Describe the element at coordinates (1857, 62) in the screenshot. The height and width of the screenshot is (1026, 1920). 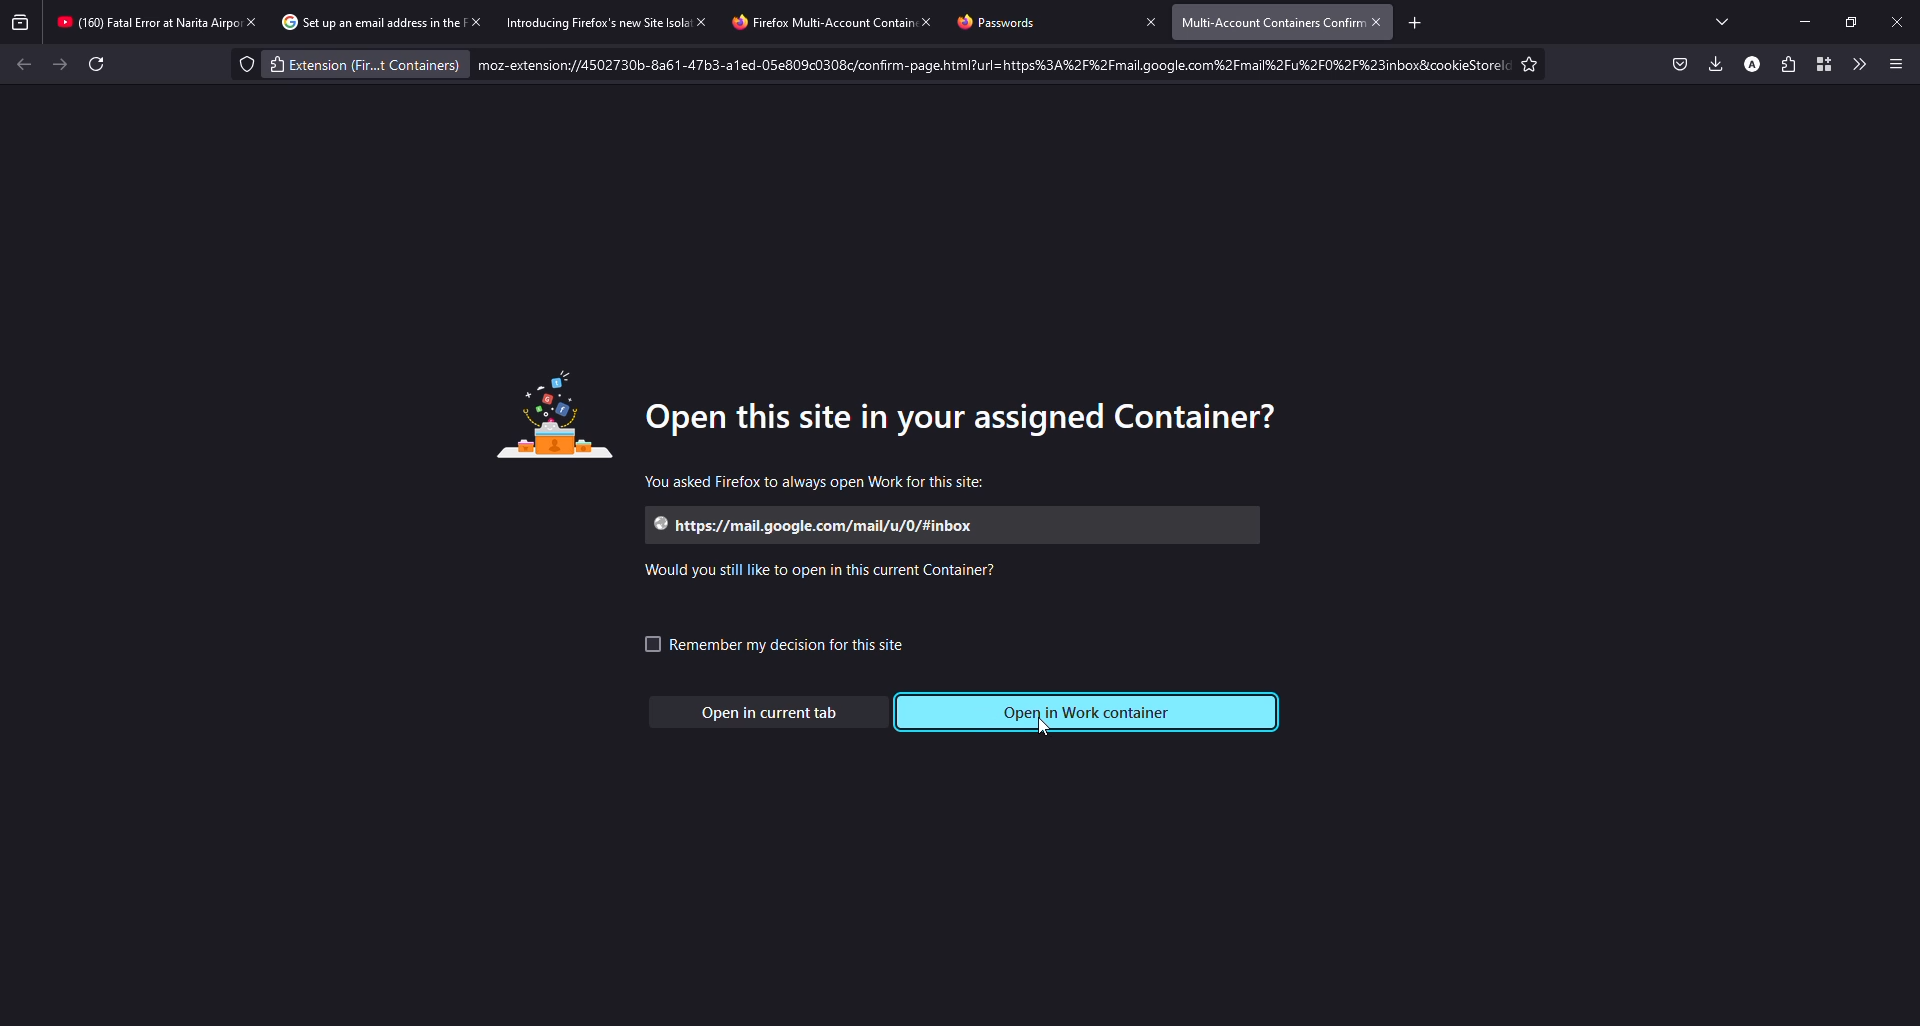
I see `more tools` at that location.